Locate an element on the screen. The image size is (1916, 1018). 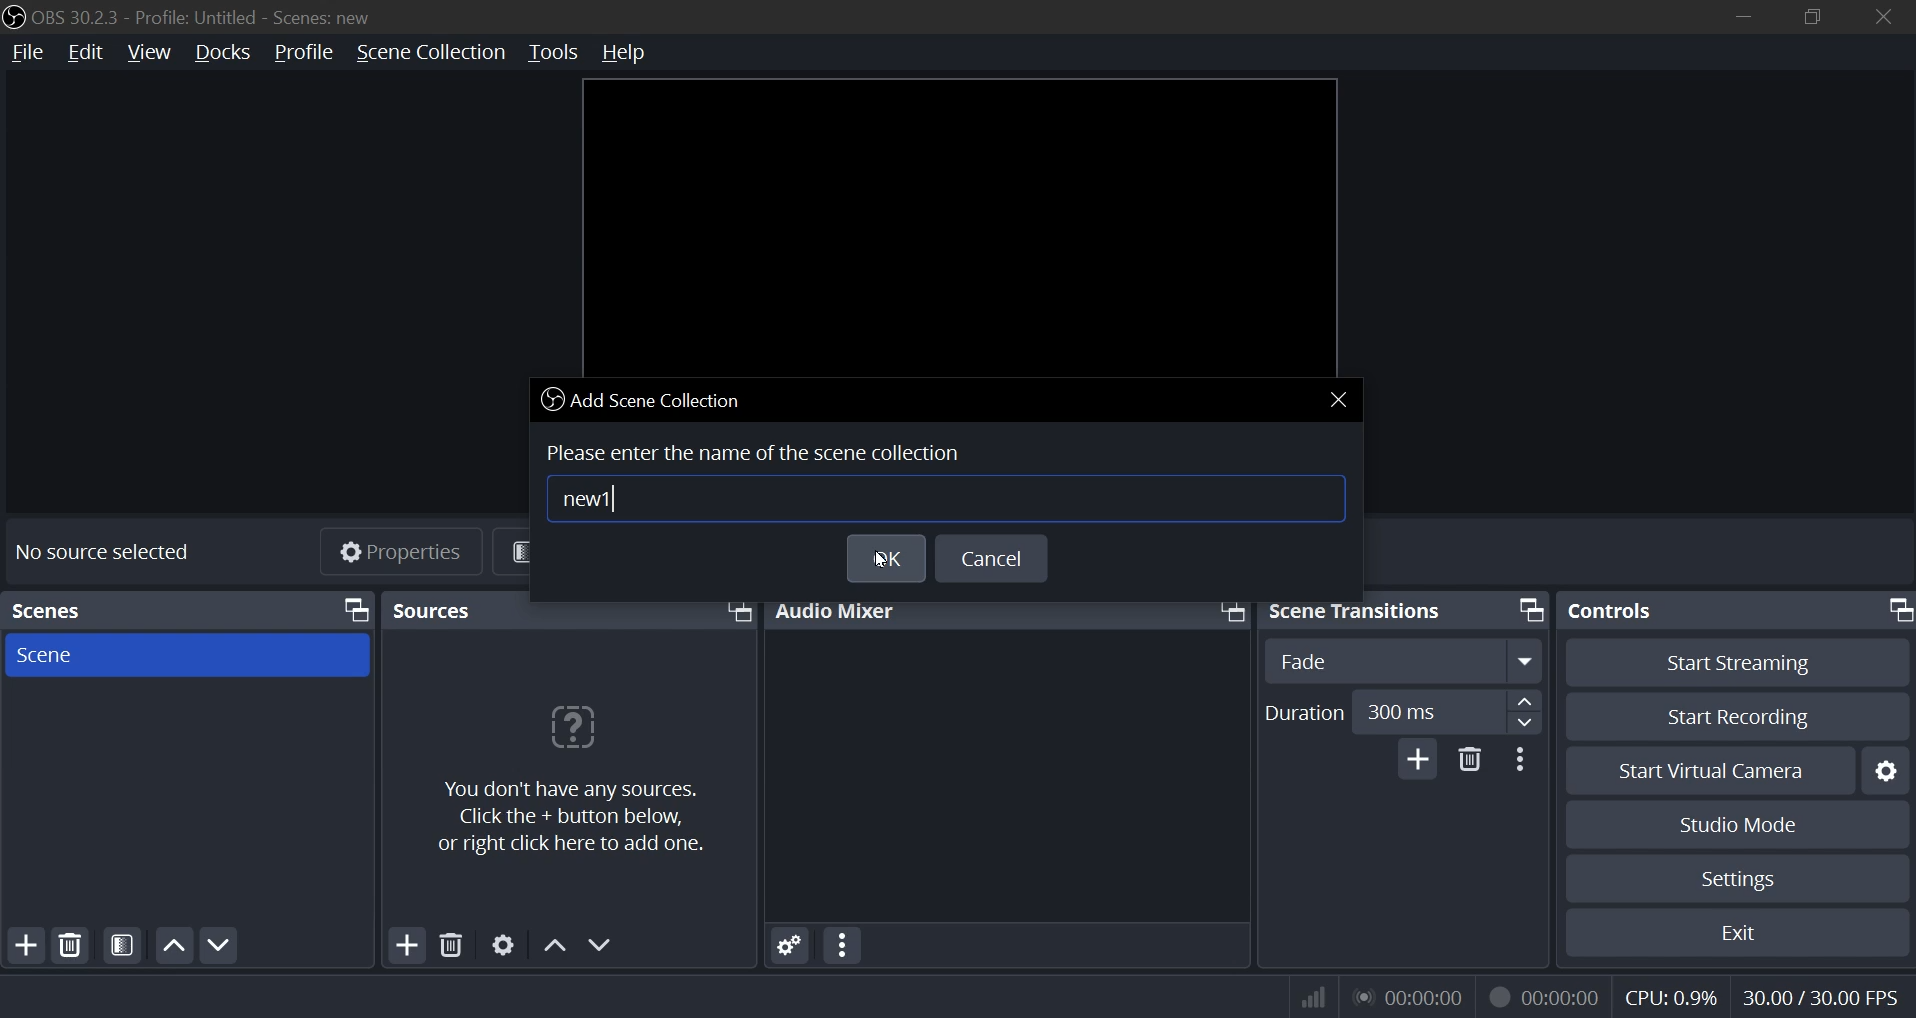
settings is located at coordinates (1741, 876).